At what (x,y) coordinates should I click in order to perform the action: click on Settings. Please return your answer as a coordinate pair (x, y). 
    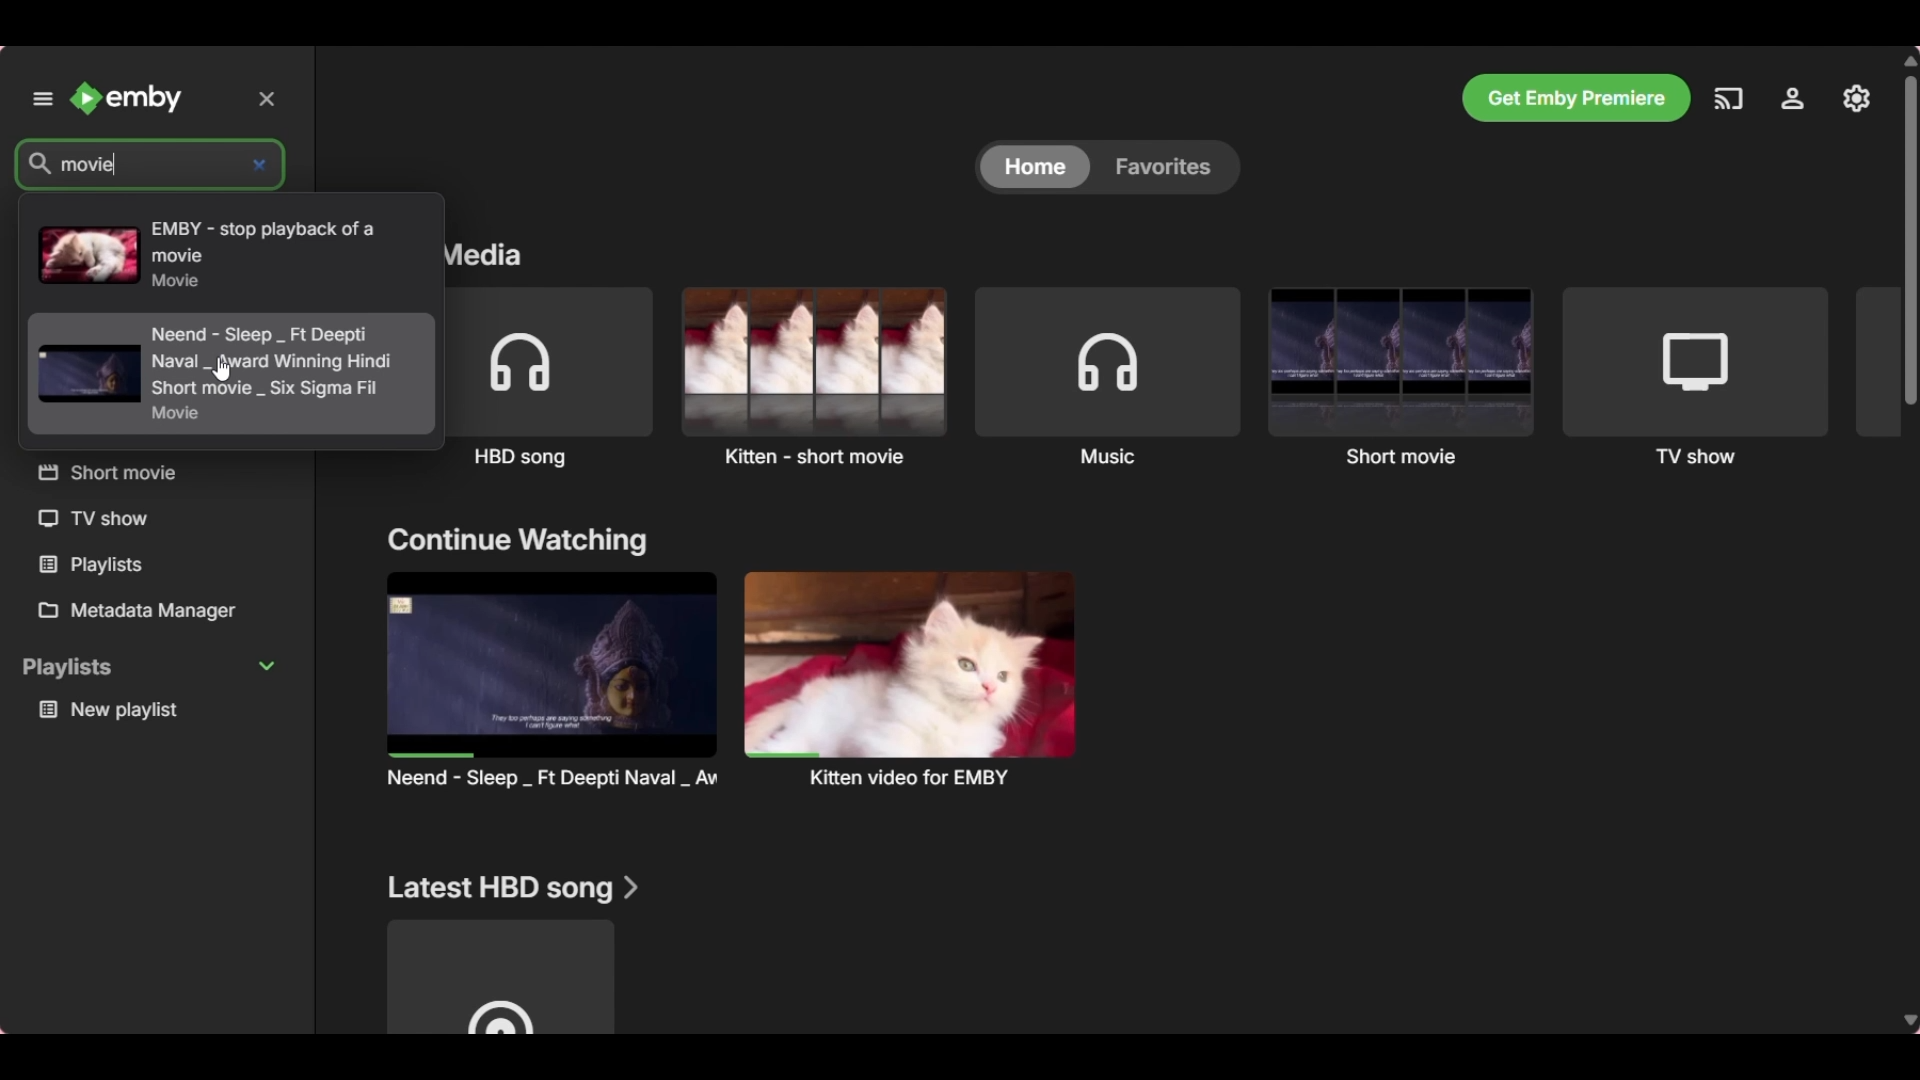
    Looking at the image, I should click on (1792, 99).